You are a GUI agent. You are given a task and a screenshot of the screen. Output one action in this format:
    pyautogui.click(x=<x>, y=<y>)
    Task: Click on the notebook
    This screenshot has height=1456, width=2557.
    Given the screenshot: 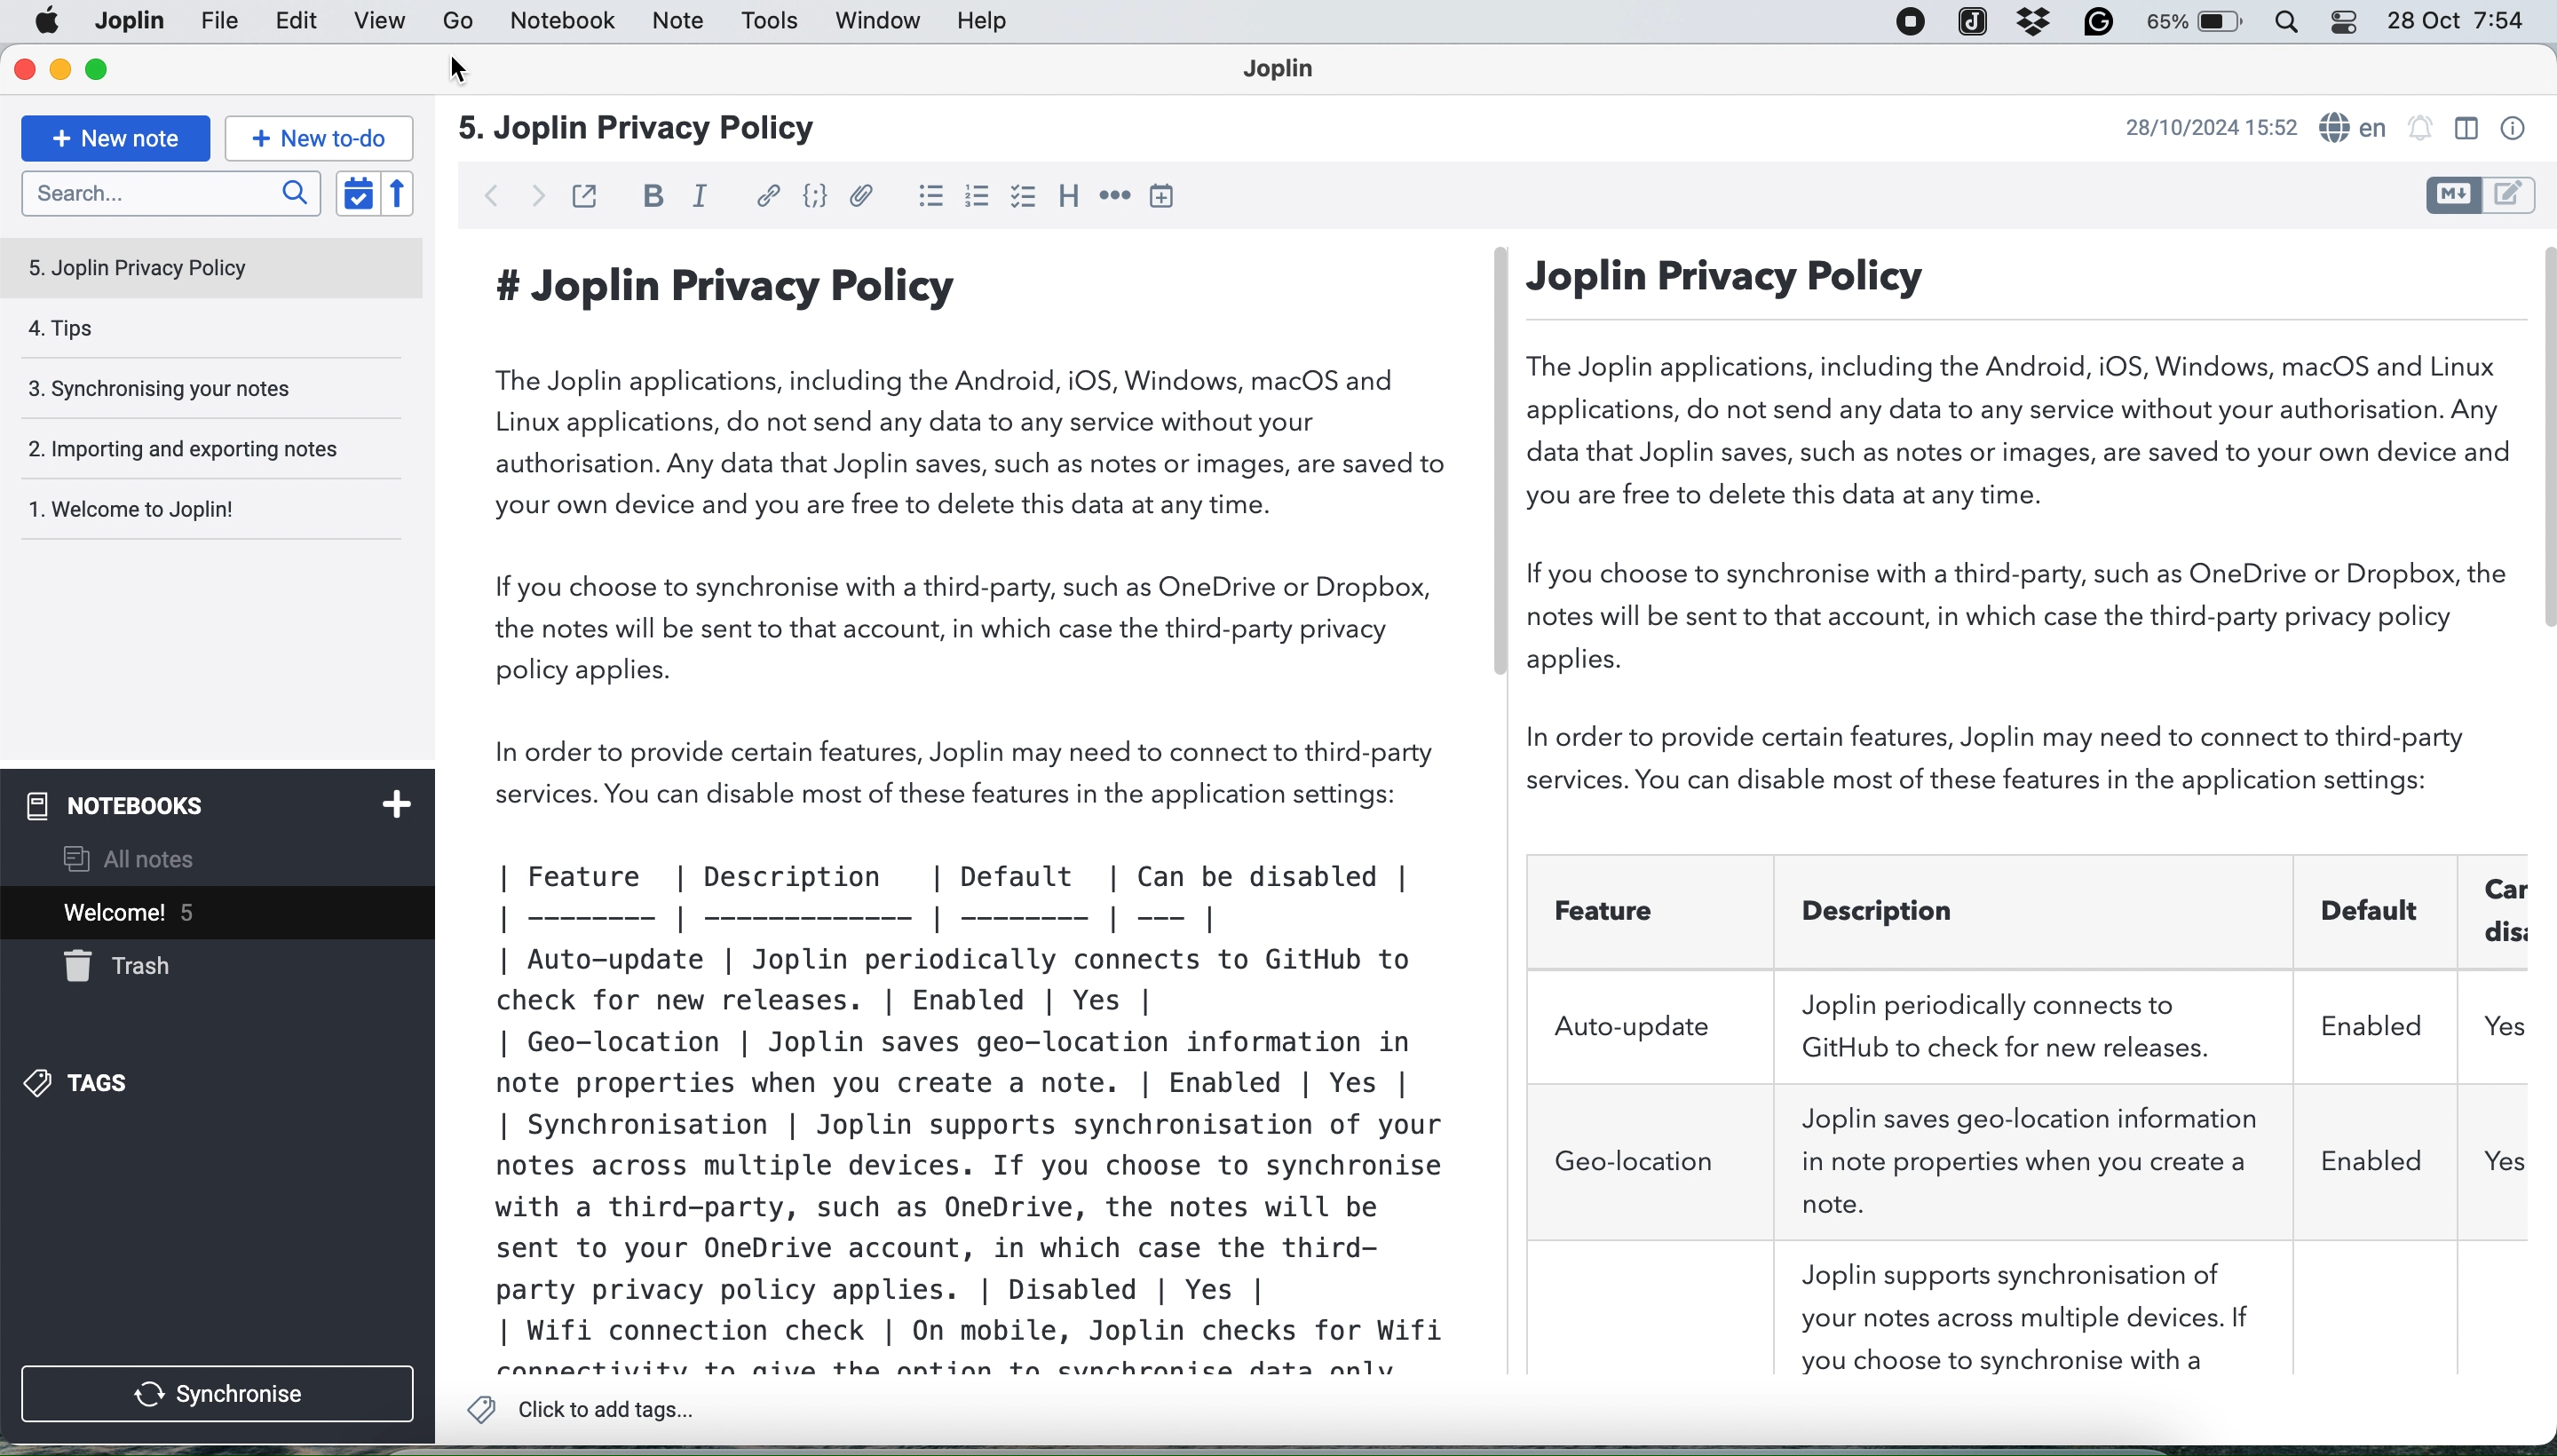 What is the action you would take?
    pyautogui.click(x=568, y=22)
    